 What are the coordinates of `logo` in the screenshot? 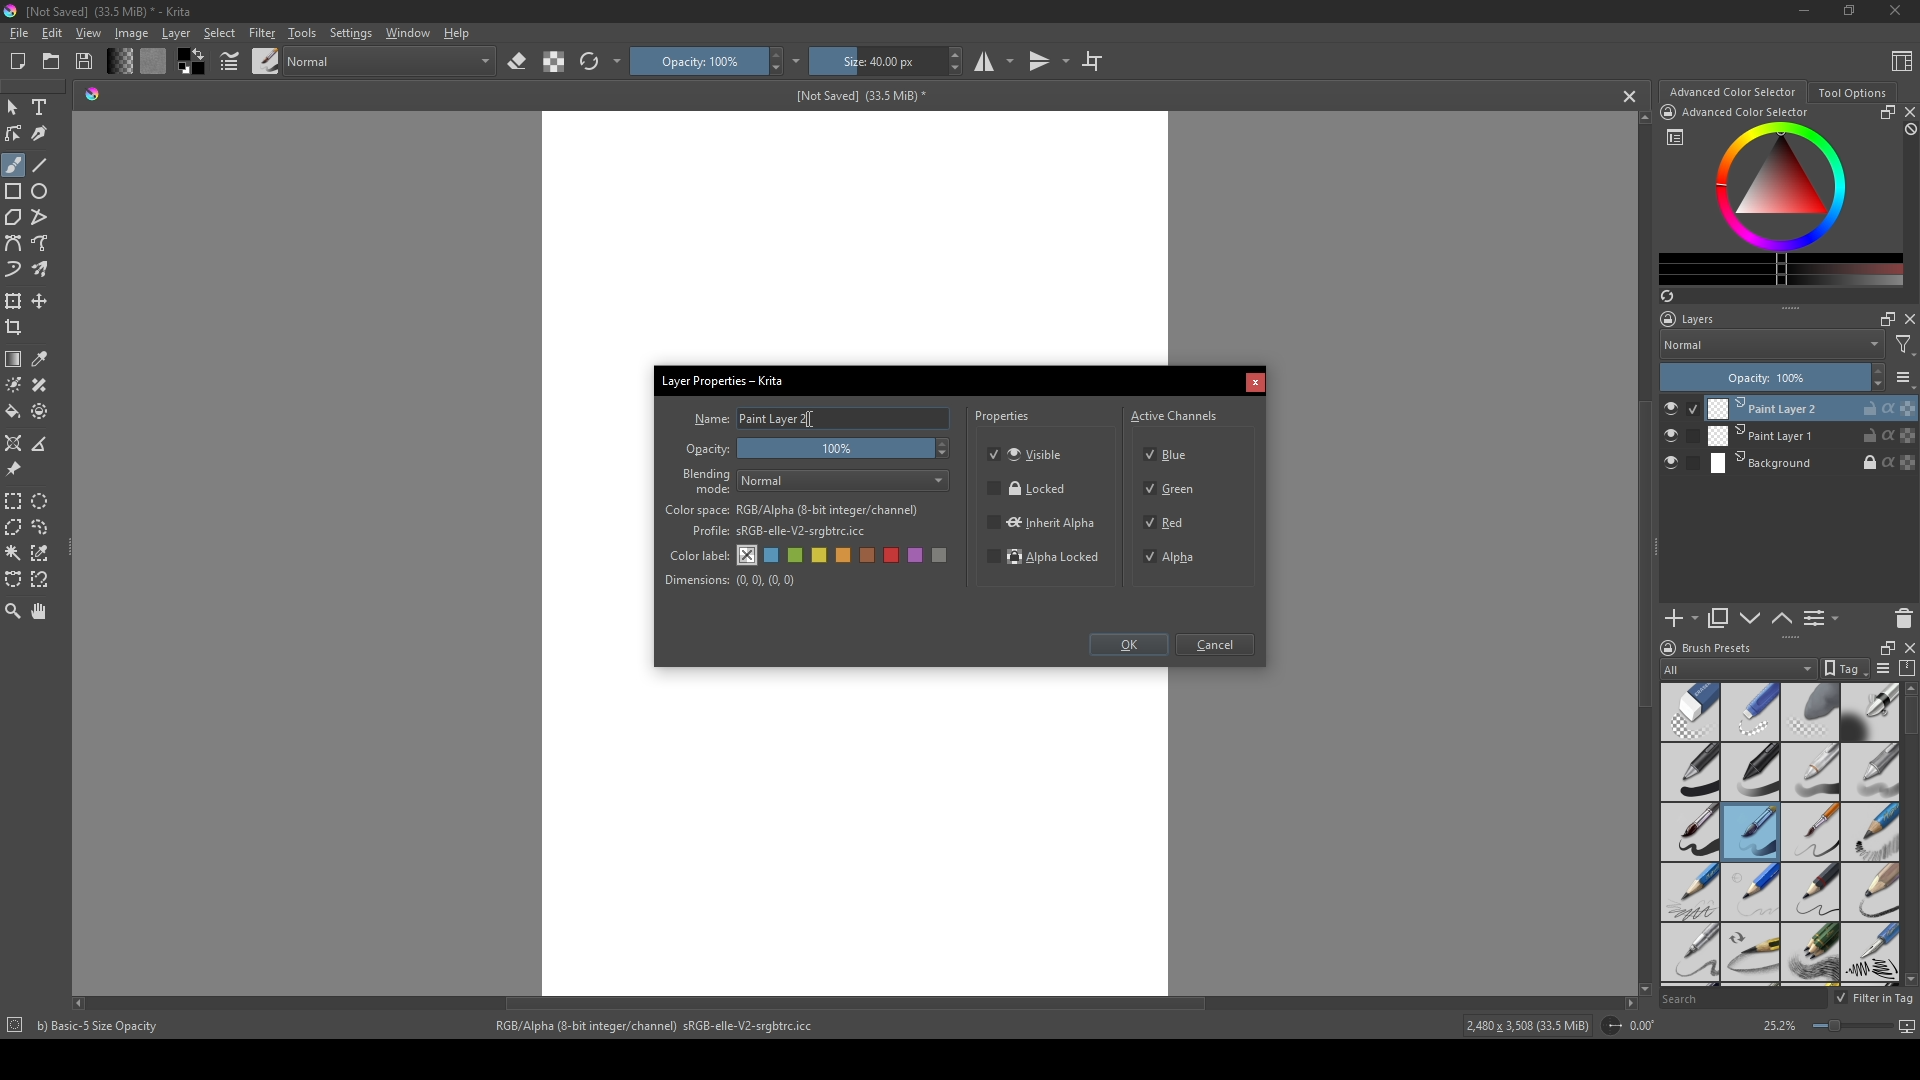 It's located at (1666, 648).